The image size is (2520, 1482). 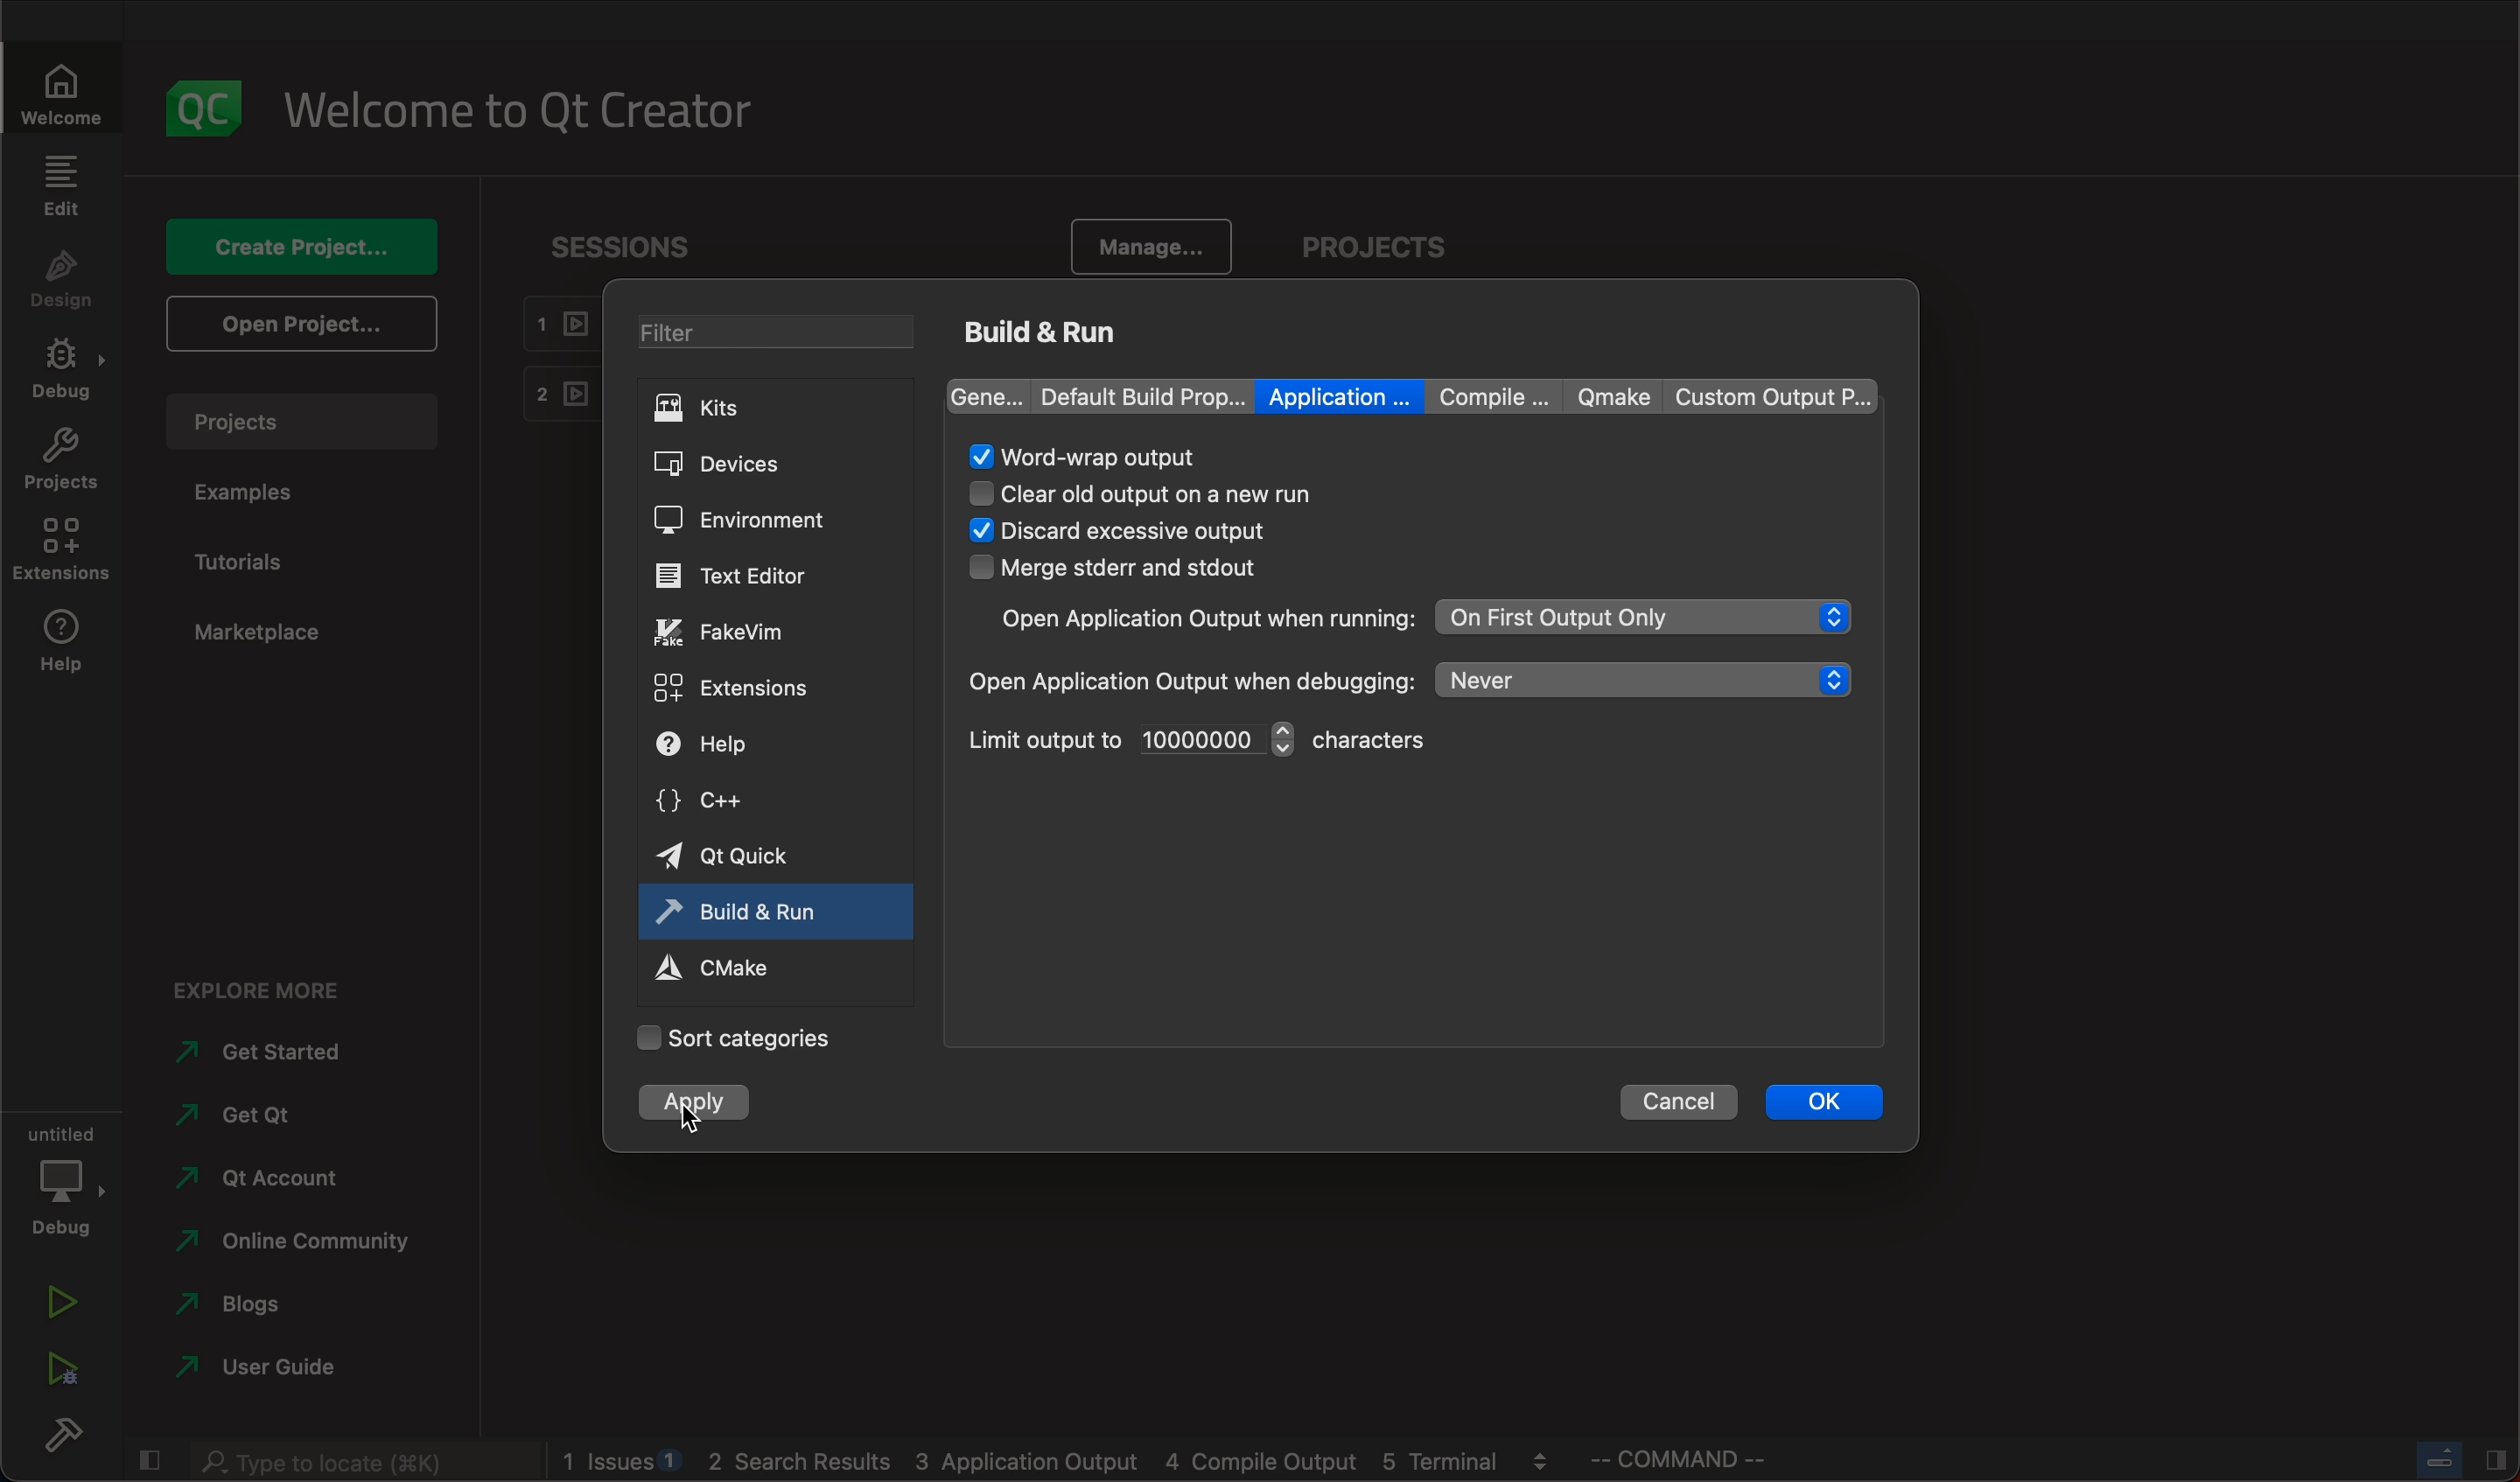 What do you see at coordinates (989, 395) in the screenshot?
I see `gene` at bounding box center [989, 395].